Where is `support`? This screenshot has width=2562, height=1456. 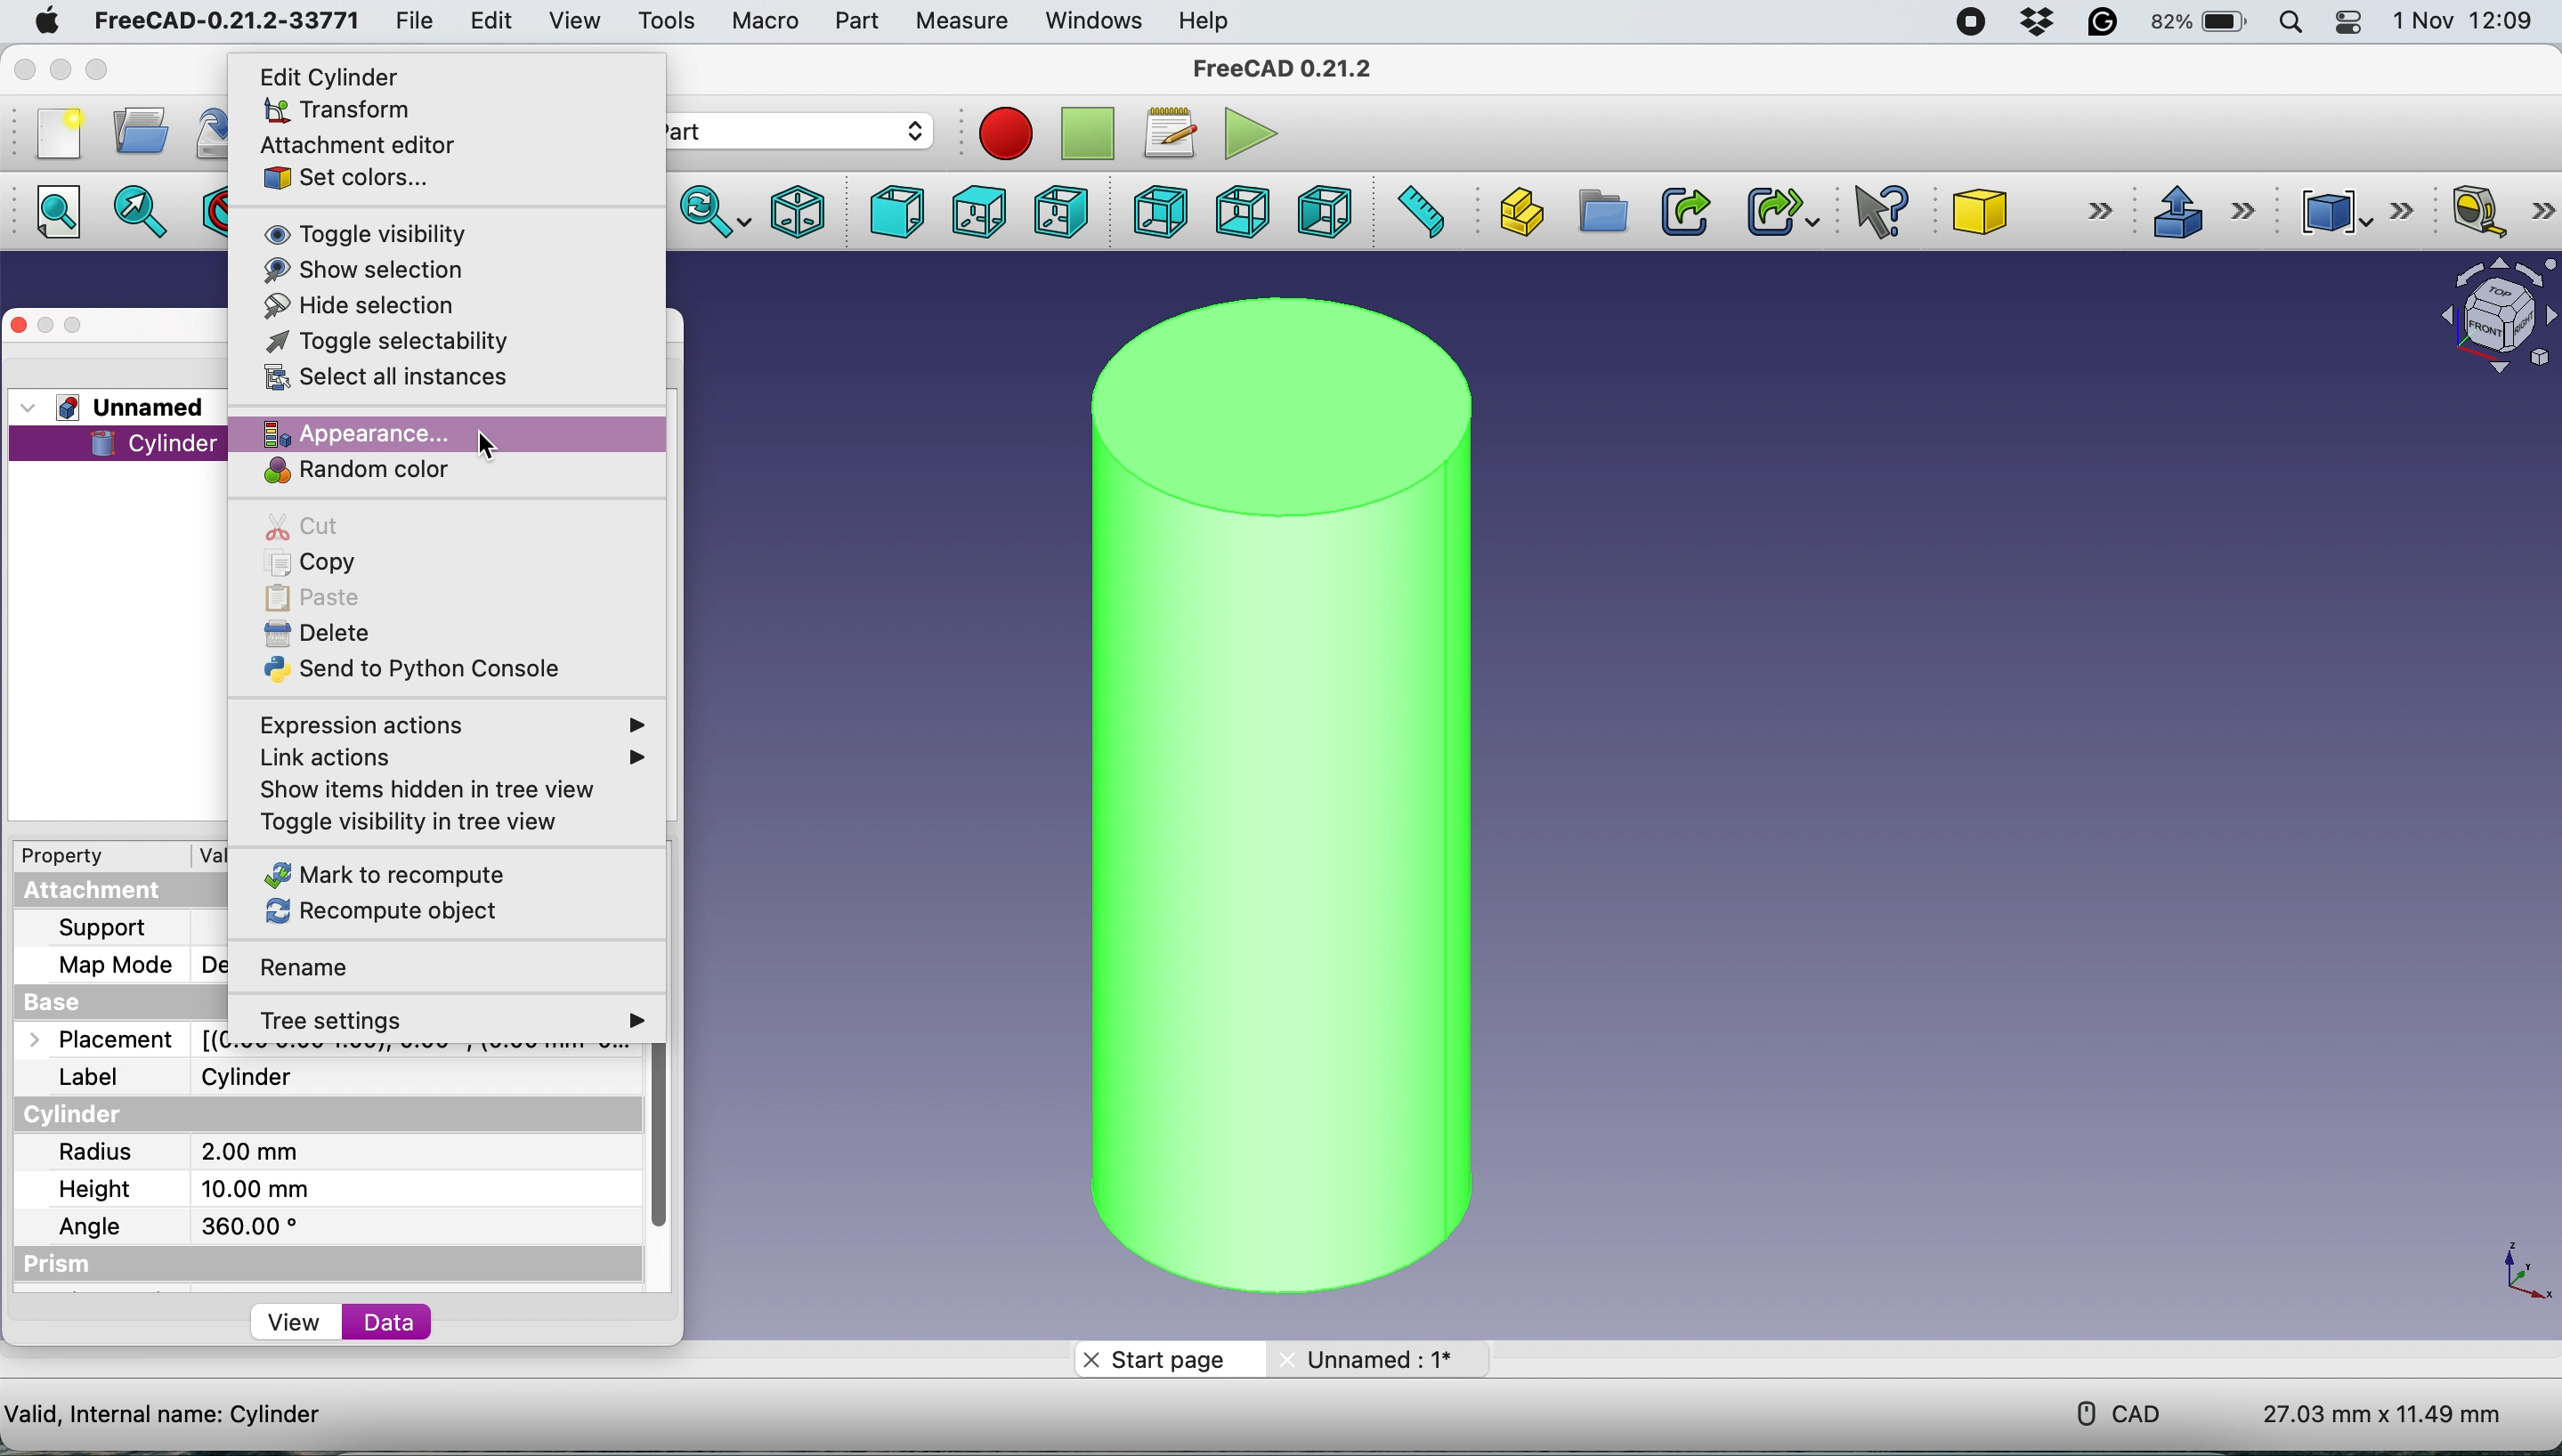
support is located at coordinates (98, 928).